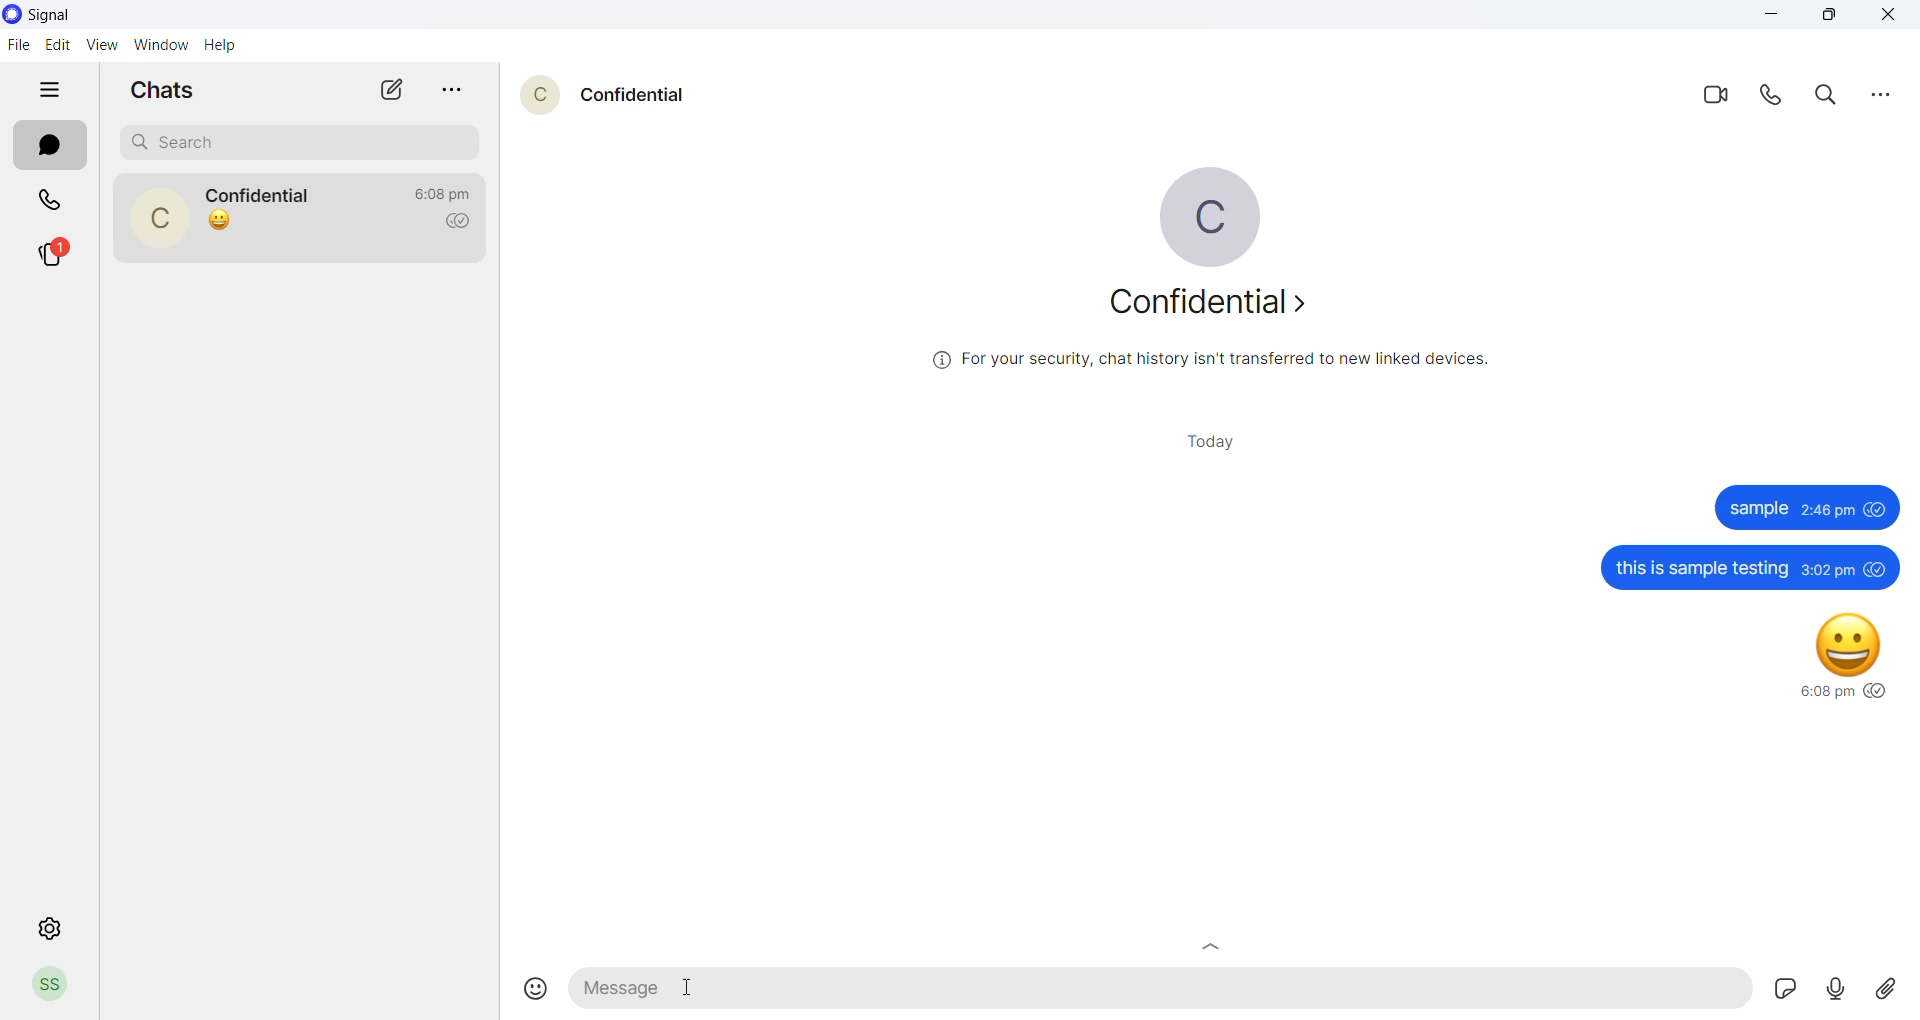  Describe the element at coordinates (220, 220) in the screenshot. I see `last message` at that location.